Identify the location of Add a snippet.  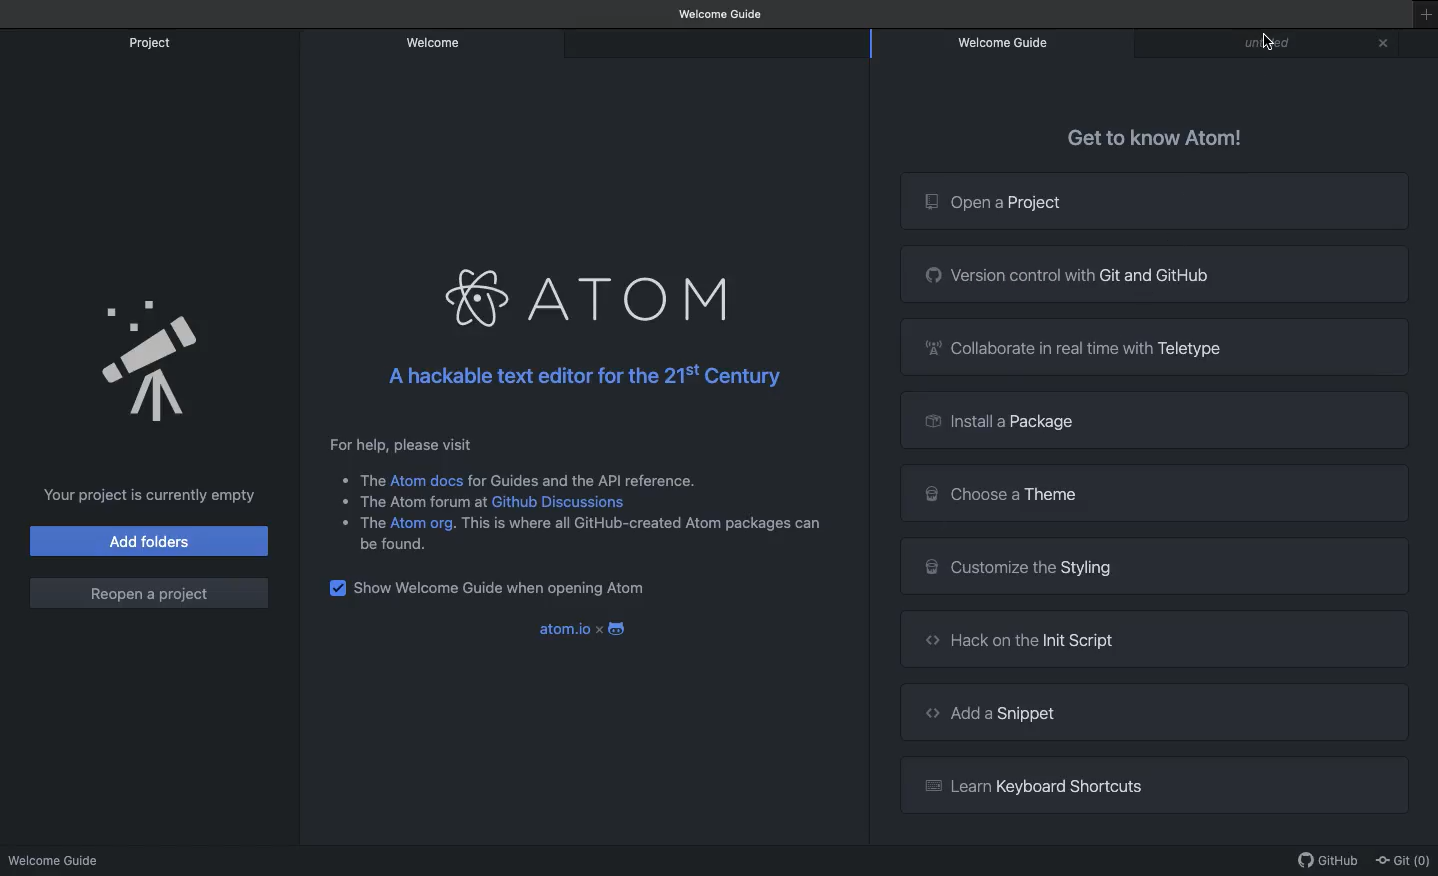
(1178, 711).